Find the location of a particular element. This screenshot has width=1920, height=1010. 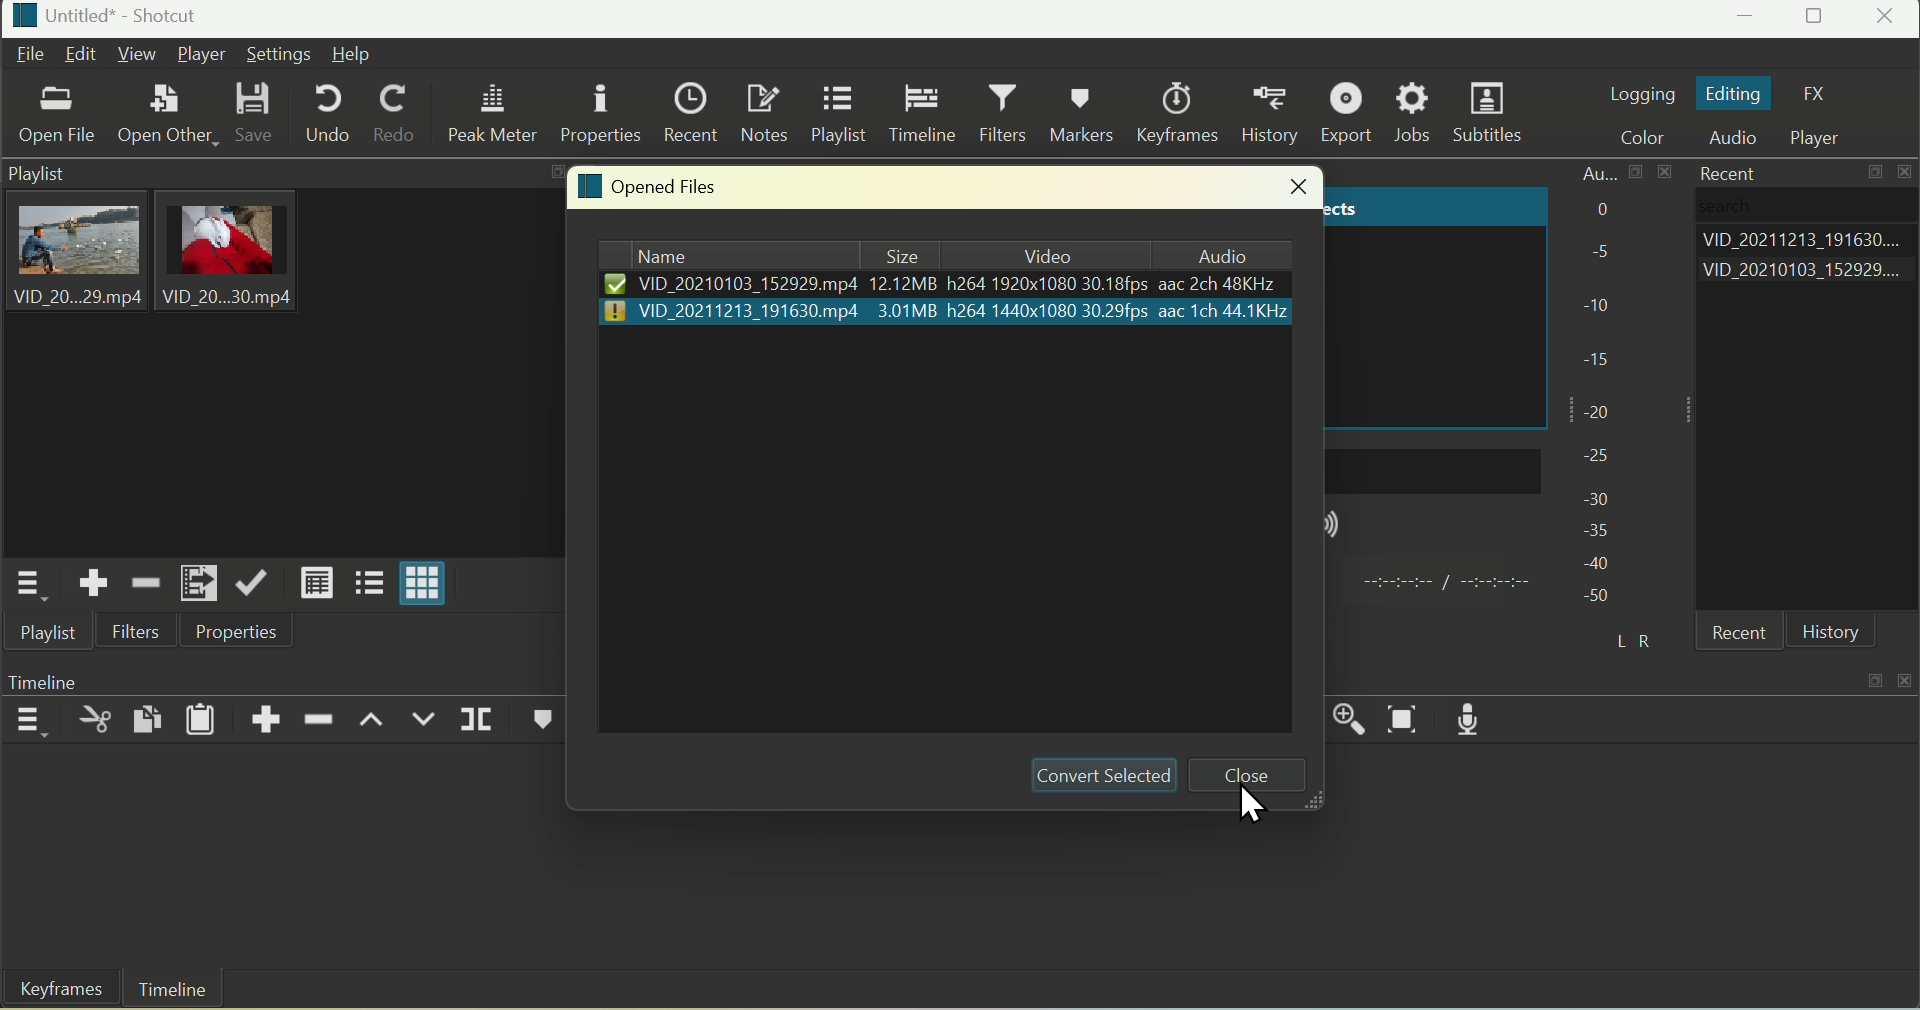

Timeline is located at coordinates (921, 114).